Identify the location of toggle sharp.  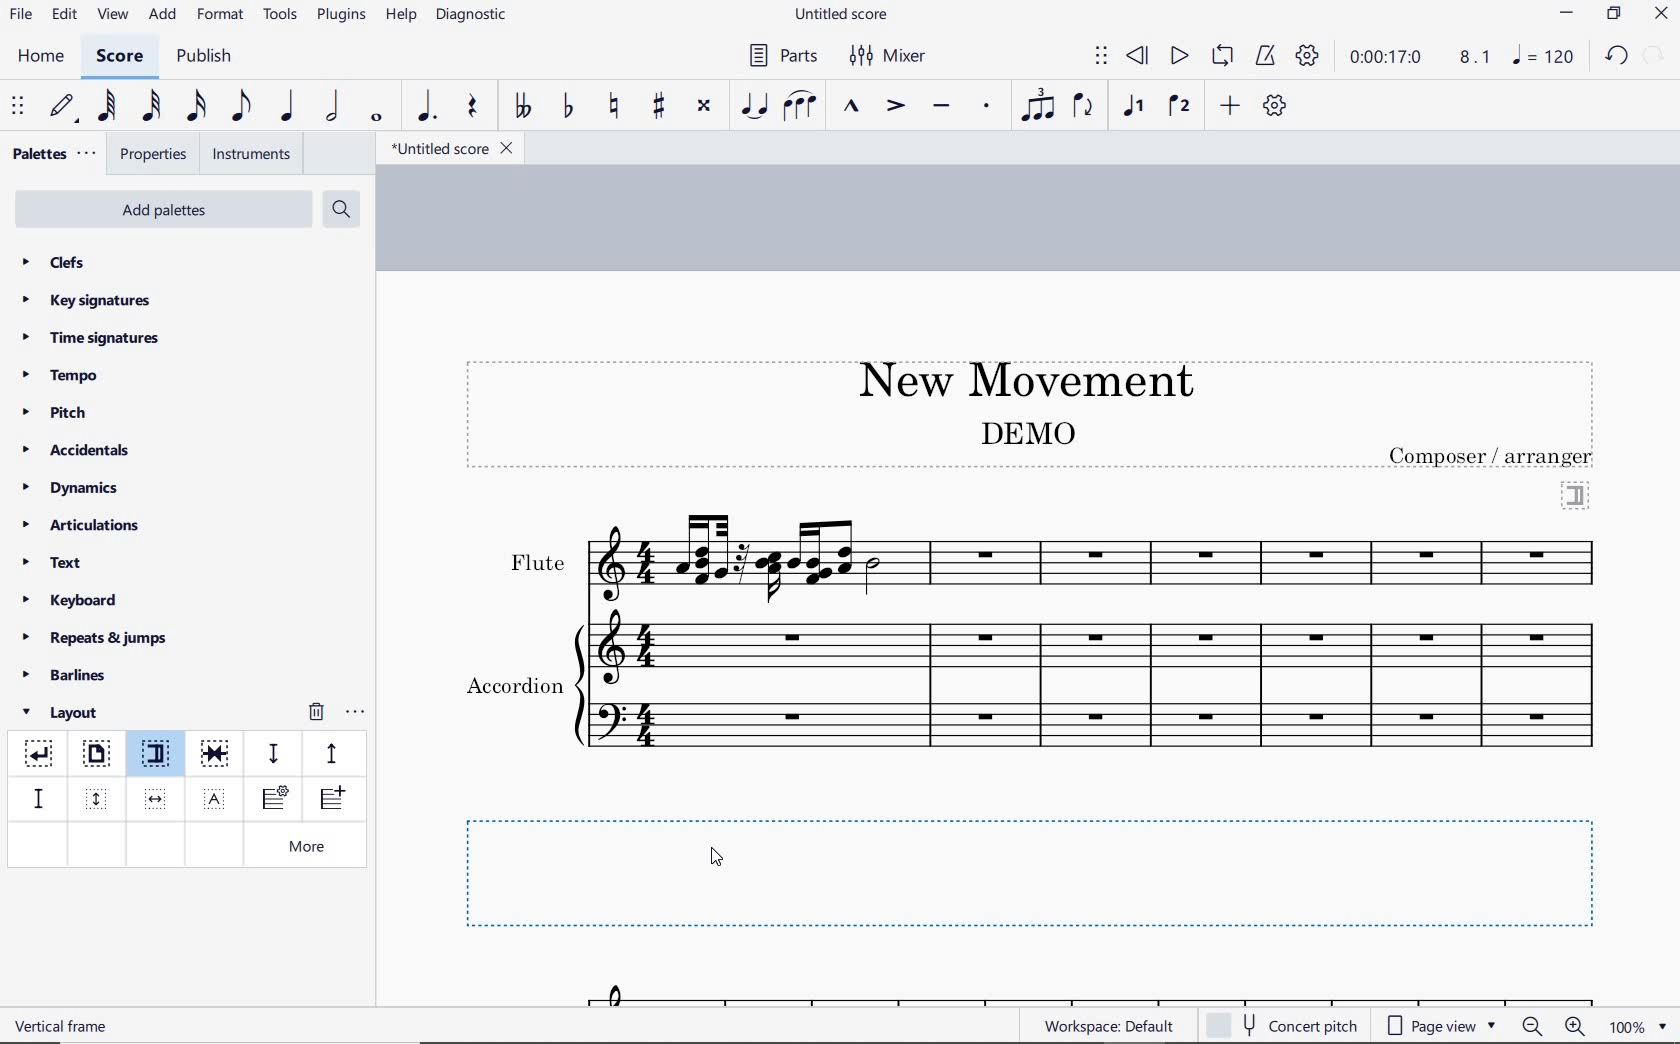
(661, 107).